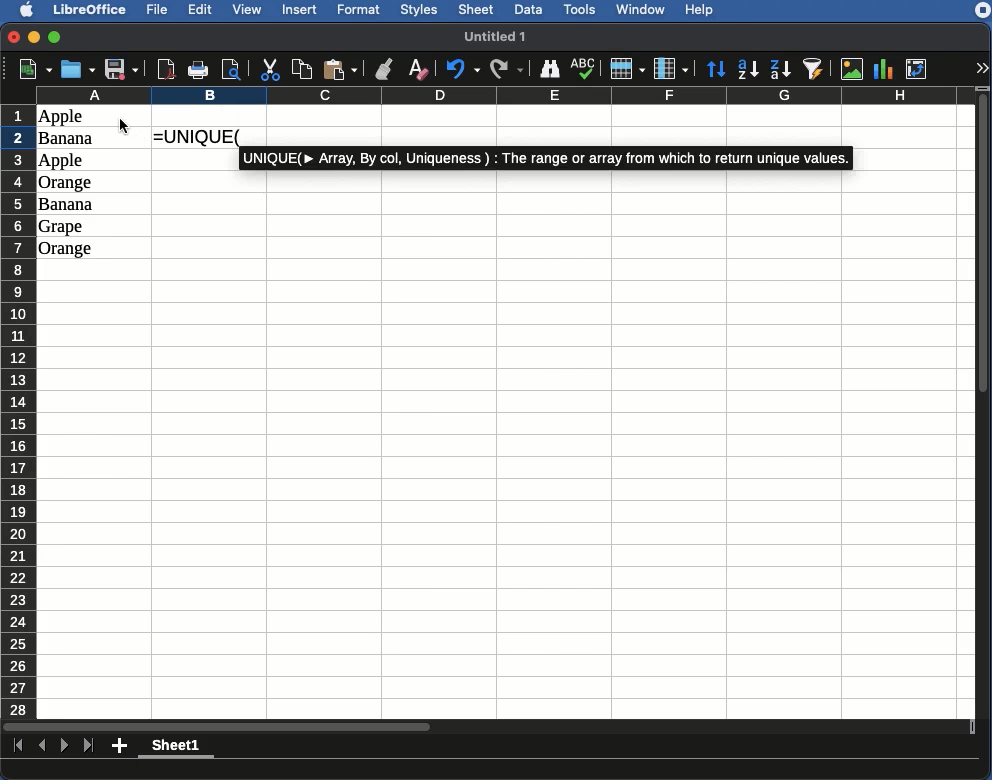 The height and width of the screenshot is (780, 992). I want to click on Maximize, so click(55, 36).